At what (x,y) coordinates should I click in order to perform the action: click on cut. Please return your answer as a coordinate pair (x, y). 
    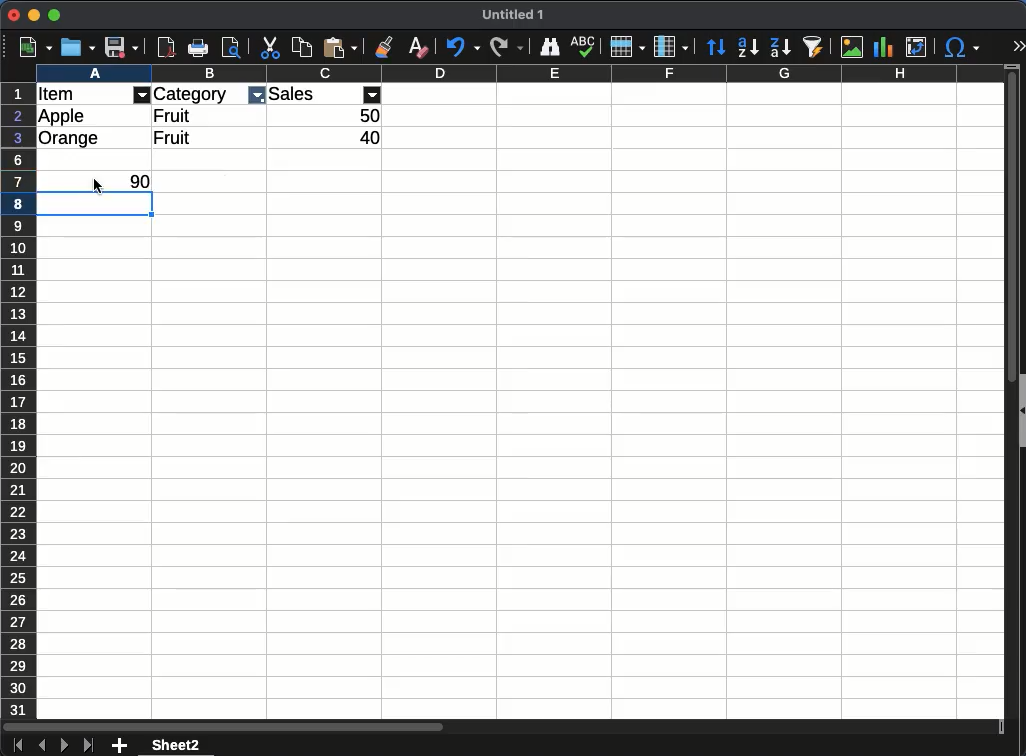
    Looking at the image, I should click on (271, 48).